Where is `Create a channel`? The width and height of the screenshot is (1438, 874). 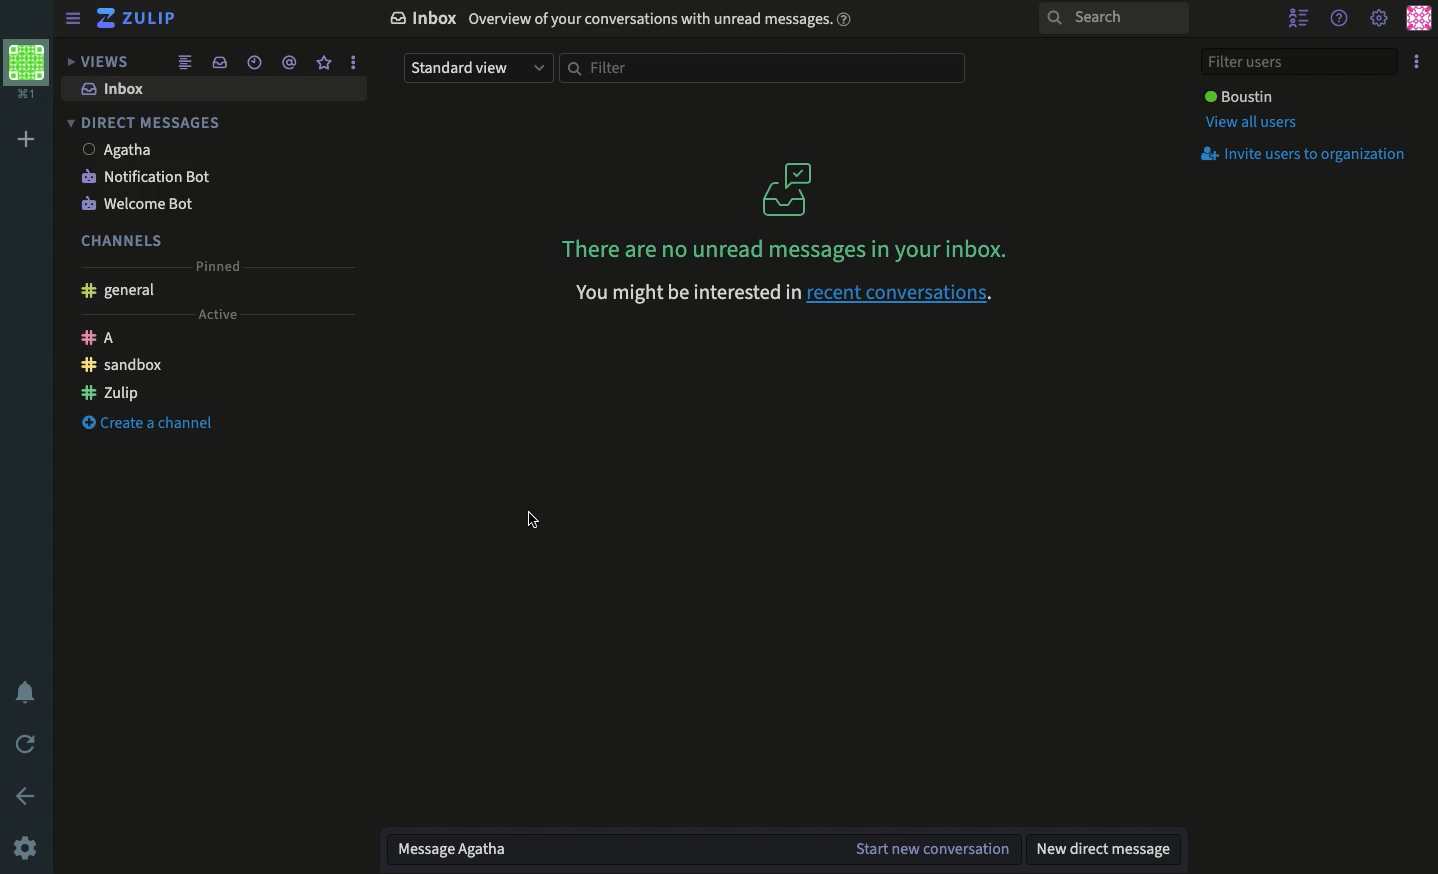 Create a channel is located at coordinates (151, 422).